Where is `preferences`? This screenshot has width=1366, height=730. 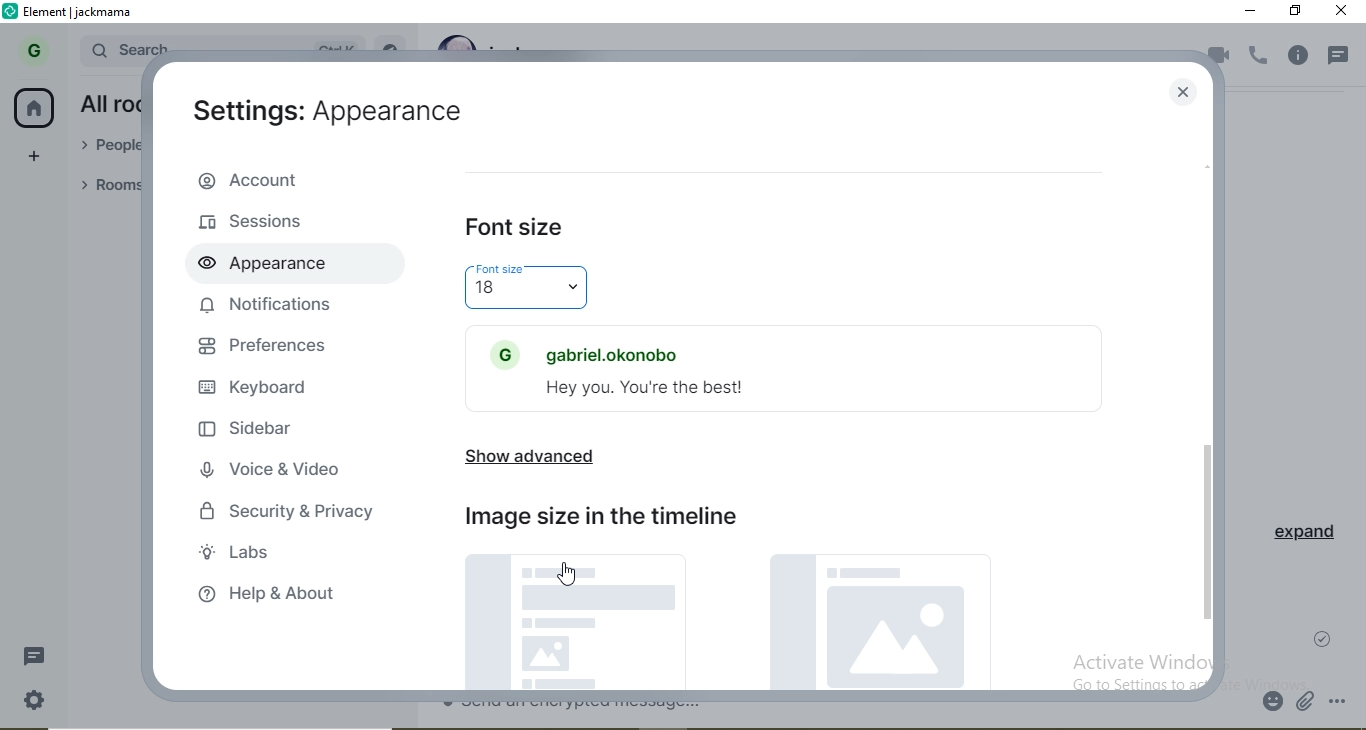
preferences is located at coordinates (273, 340).